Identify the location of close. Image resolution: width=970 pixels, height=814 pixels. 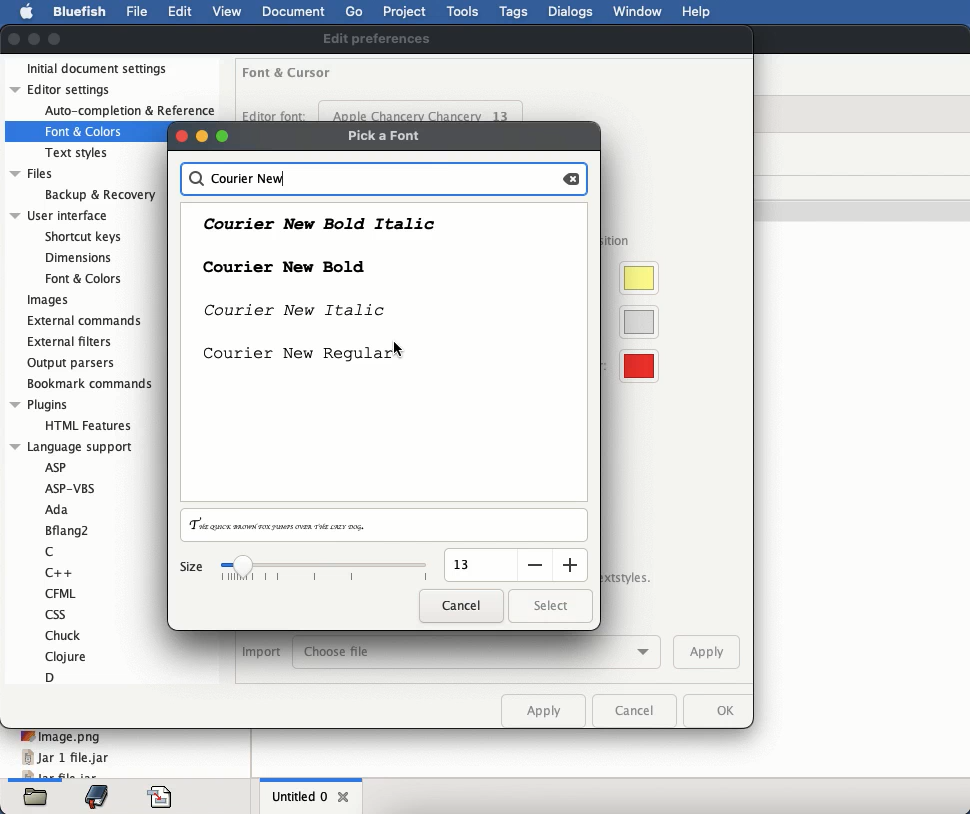
(15, 40).